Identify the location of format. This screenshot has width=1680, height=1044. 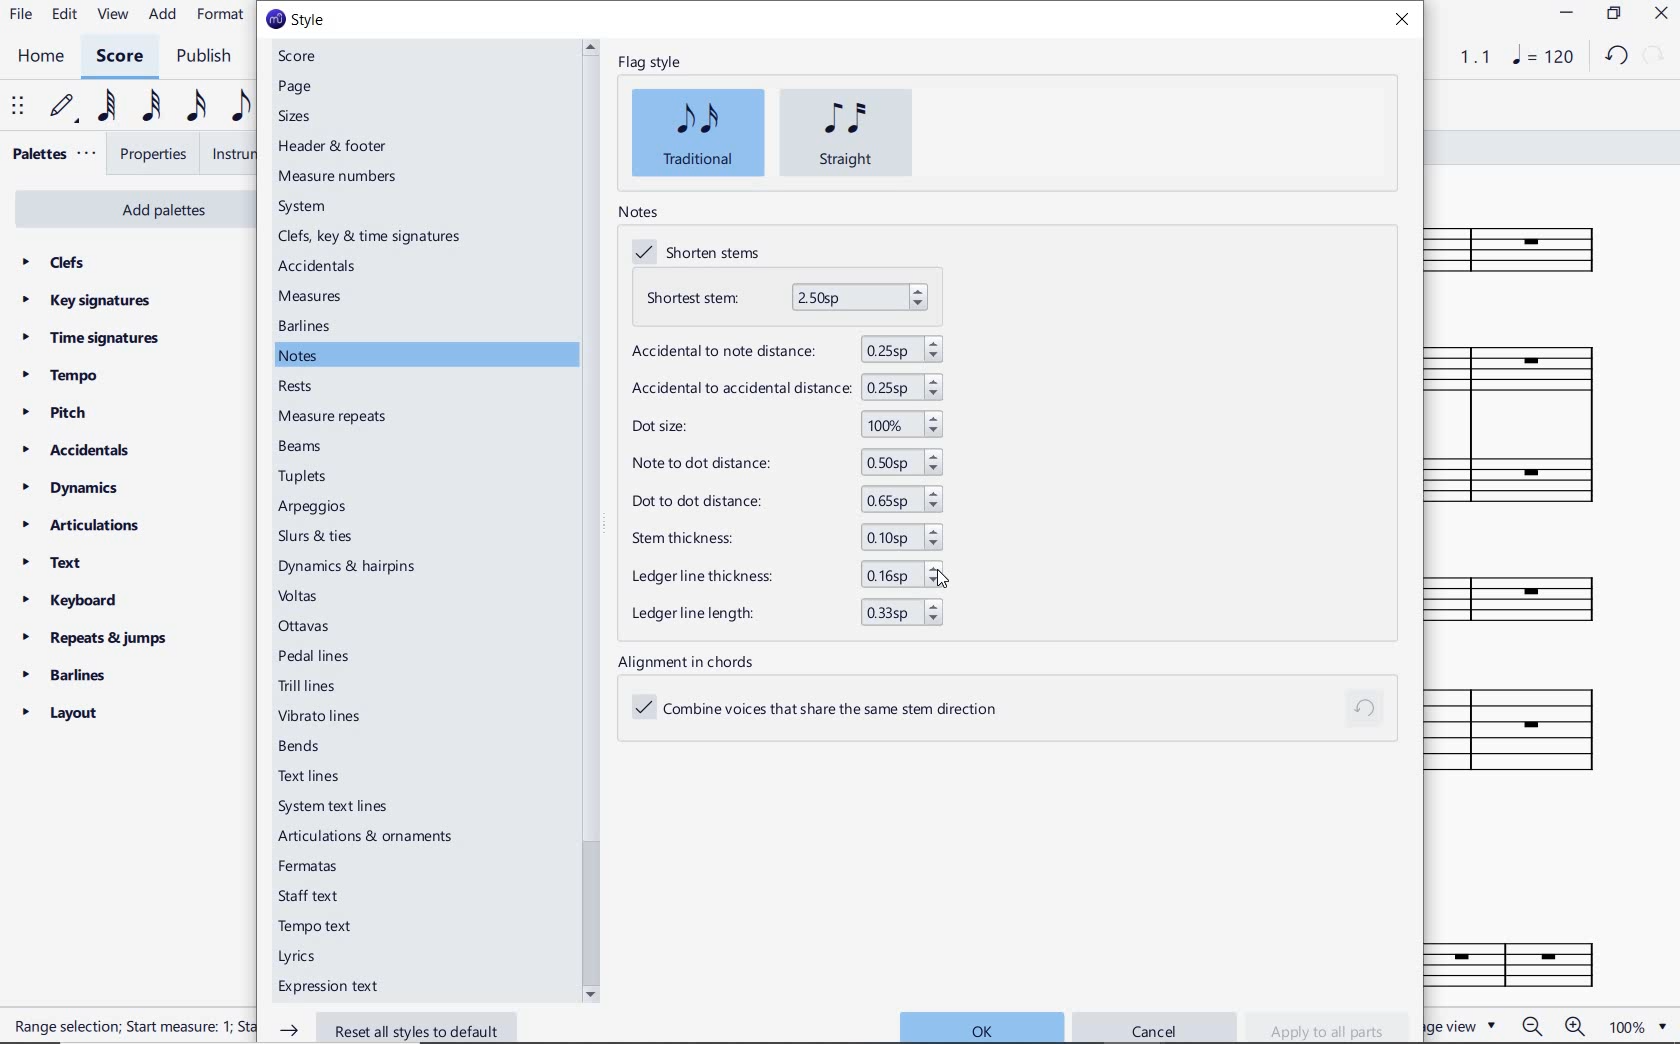
(220, 16).